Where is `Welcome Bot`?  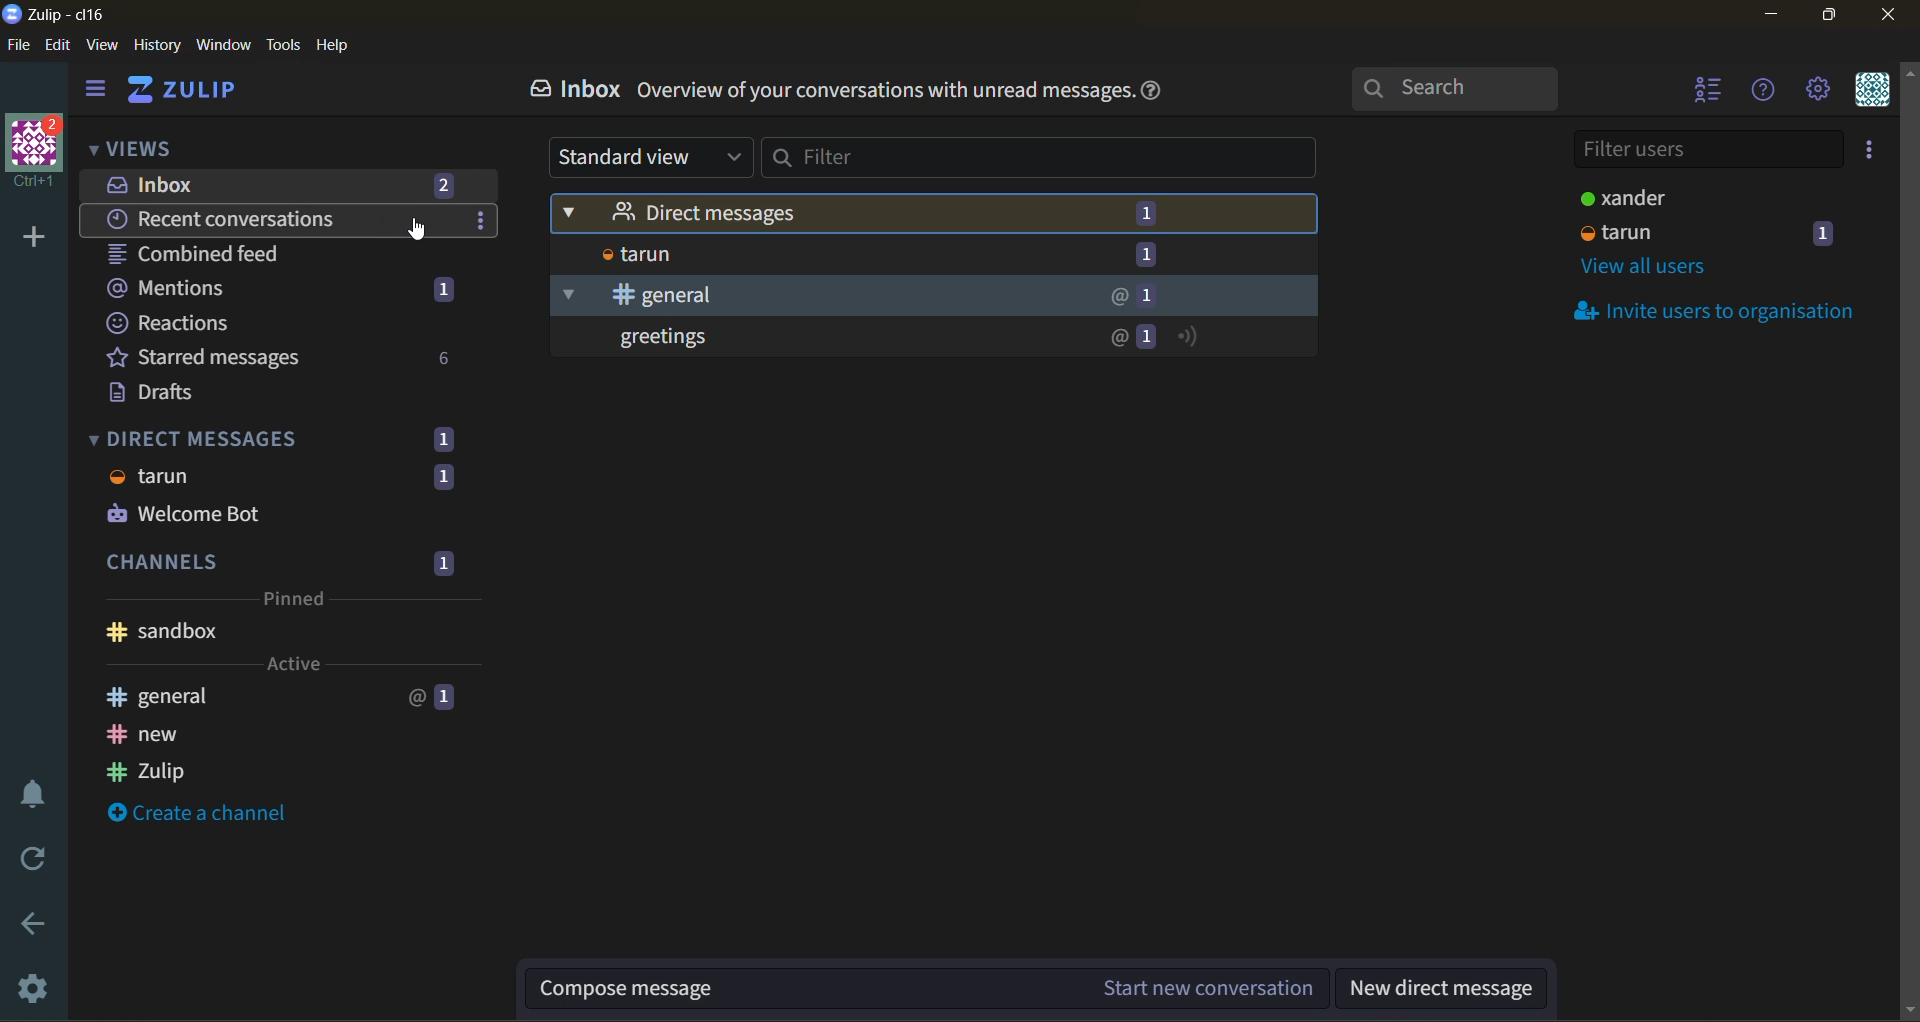 Welcome Bot is located at coordinates (283, 516).